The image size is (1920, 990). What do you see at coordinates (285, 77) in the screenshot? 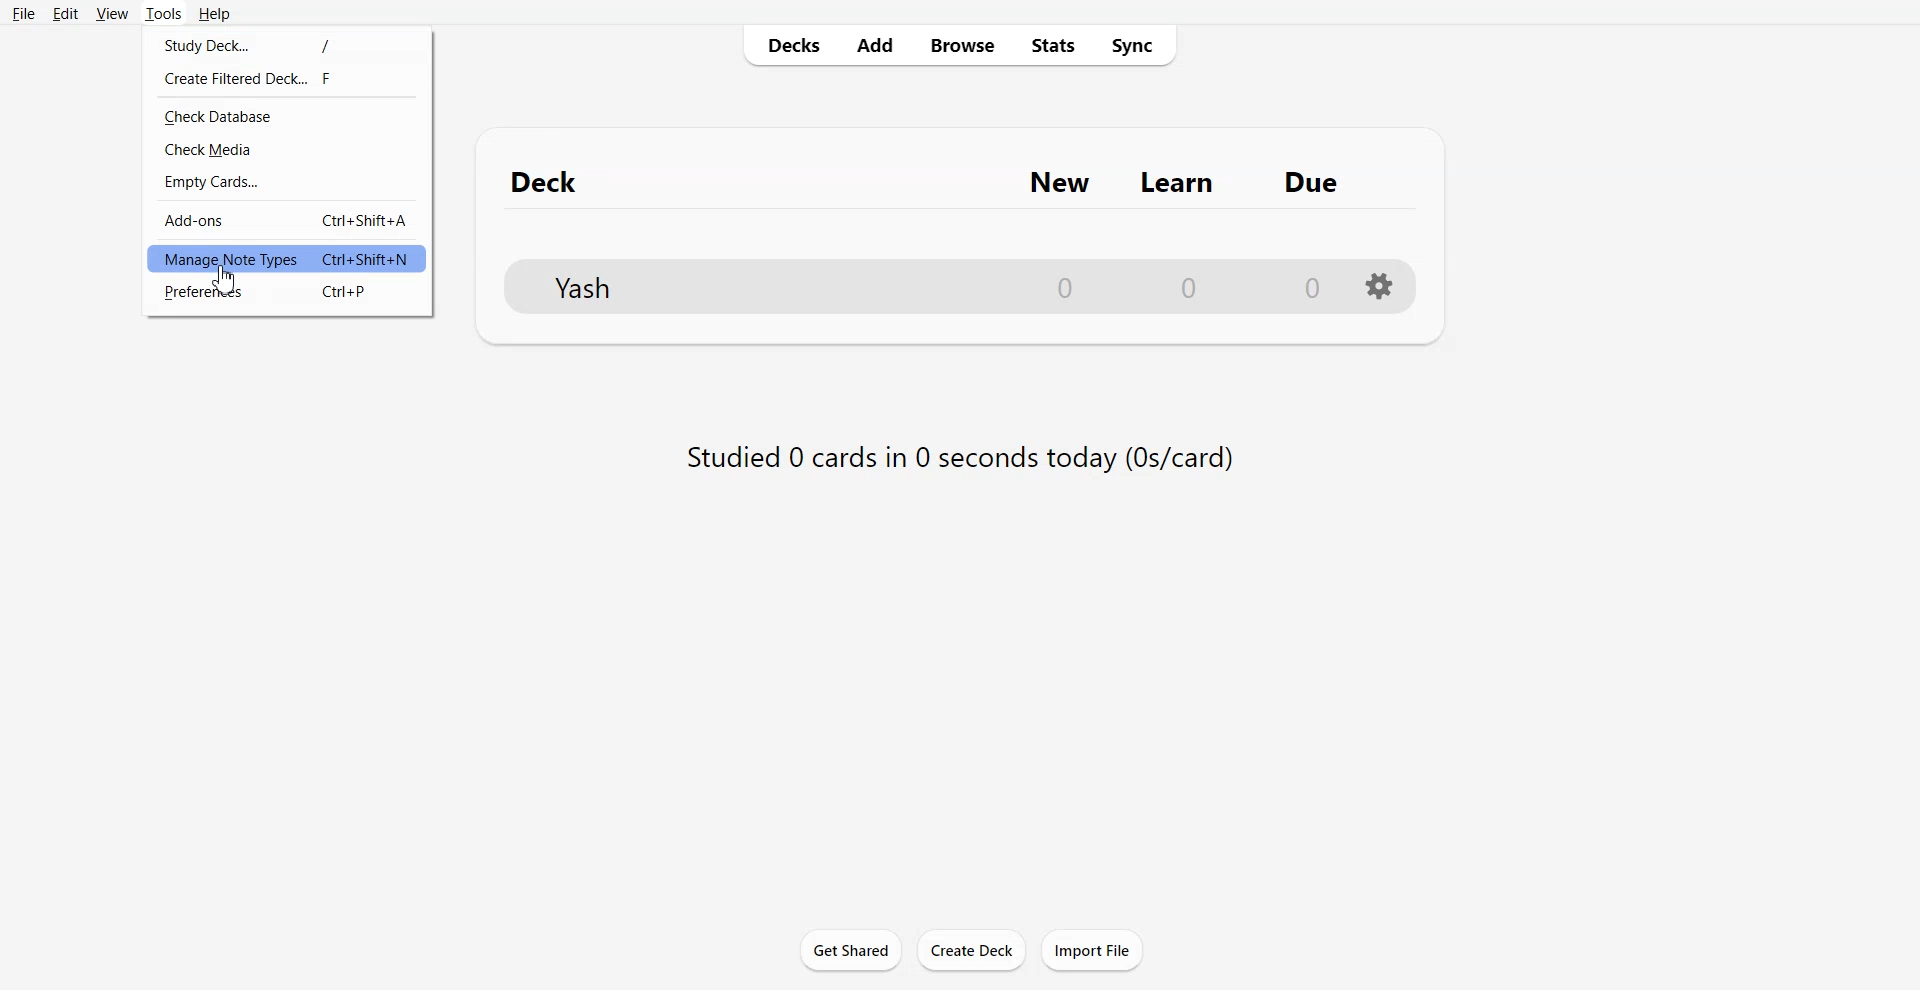
I see `Create Filtered Deck` at bounding box center [285, 77].